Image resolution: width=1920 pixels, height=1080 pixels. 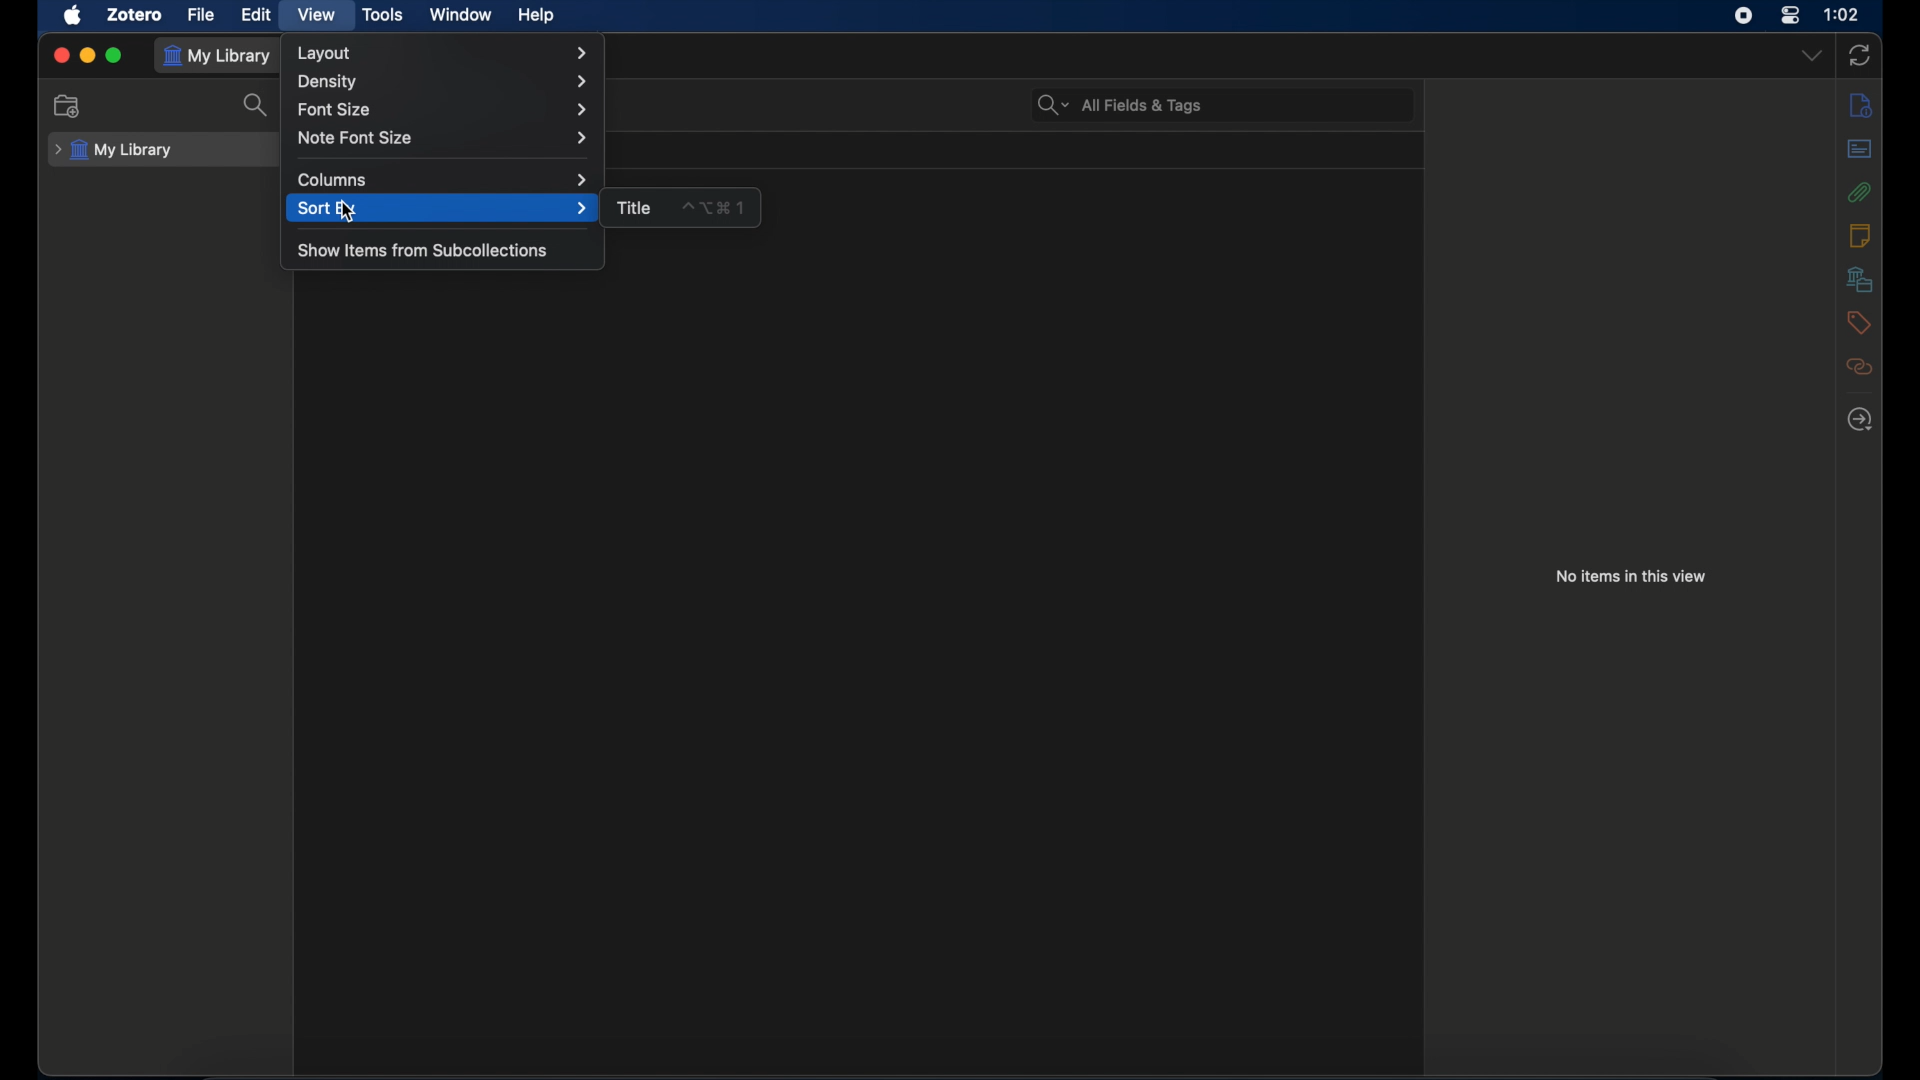 What do you see at coordinates (1861, 148) in the screenshot?
I see `abstract` at bounding box center [1861, 148].